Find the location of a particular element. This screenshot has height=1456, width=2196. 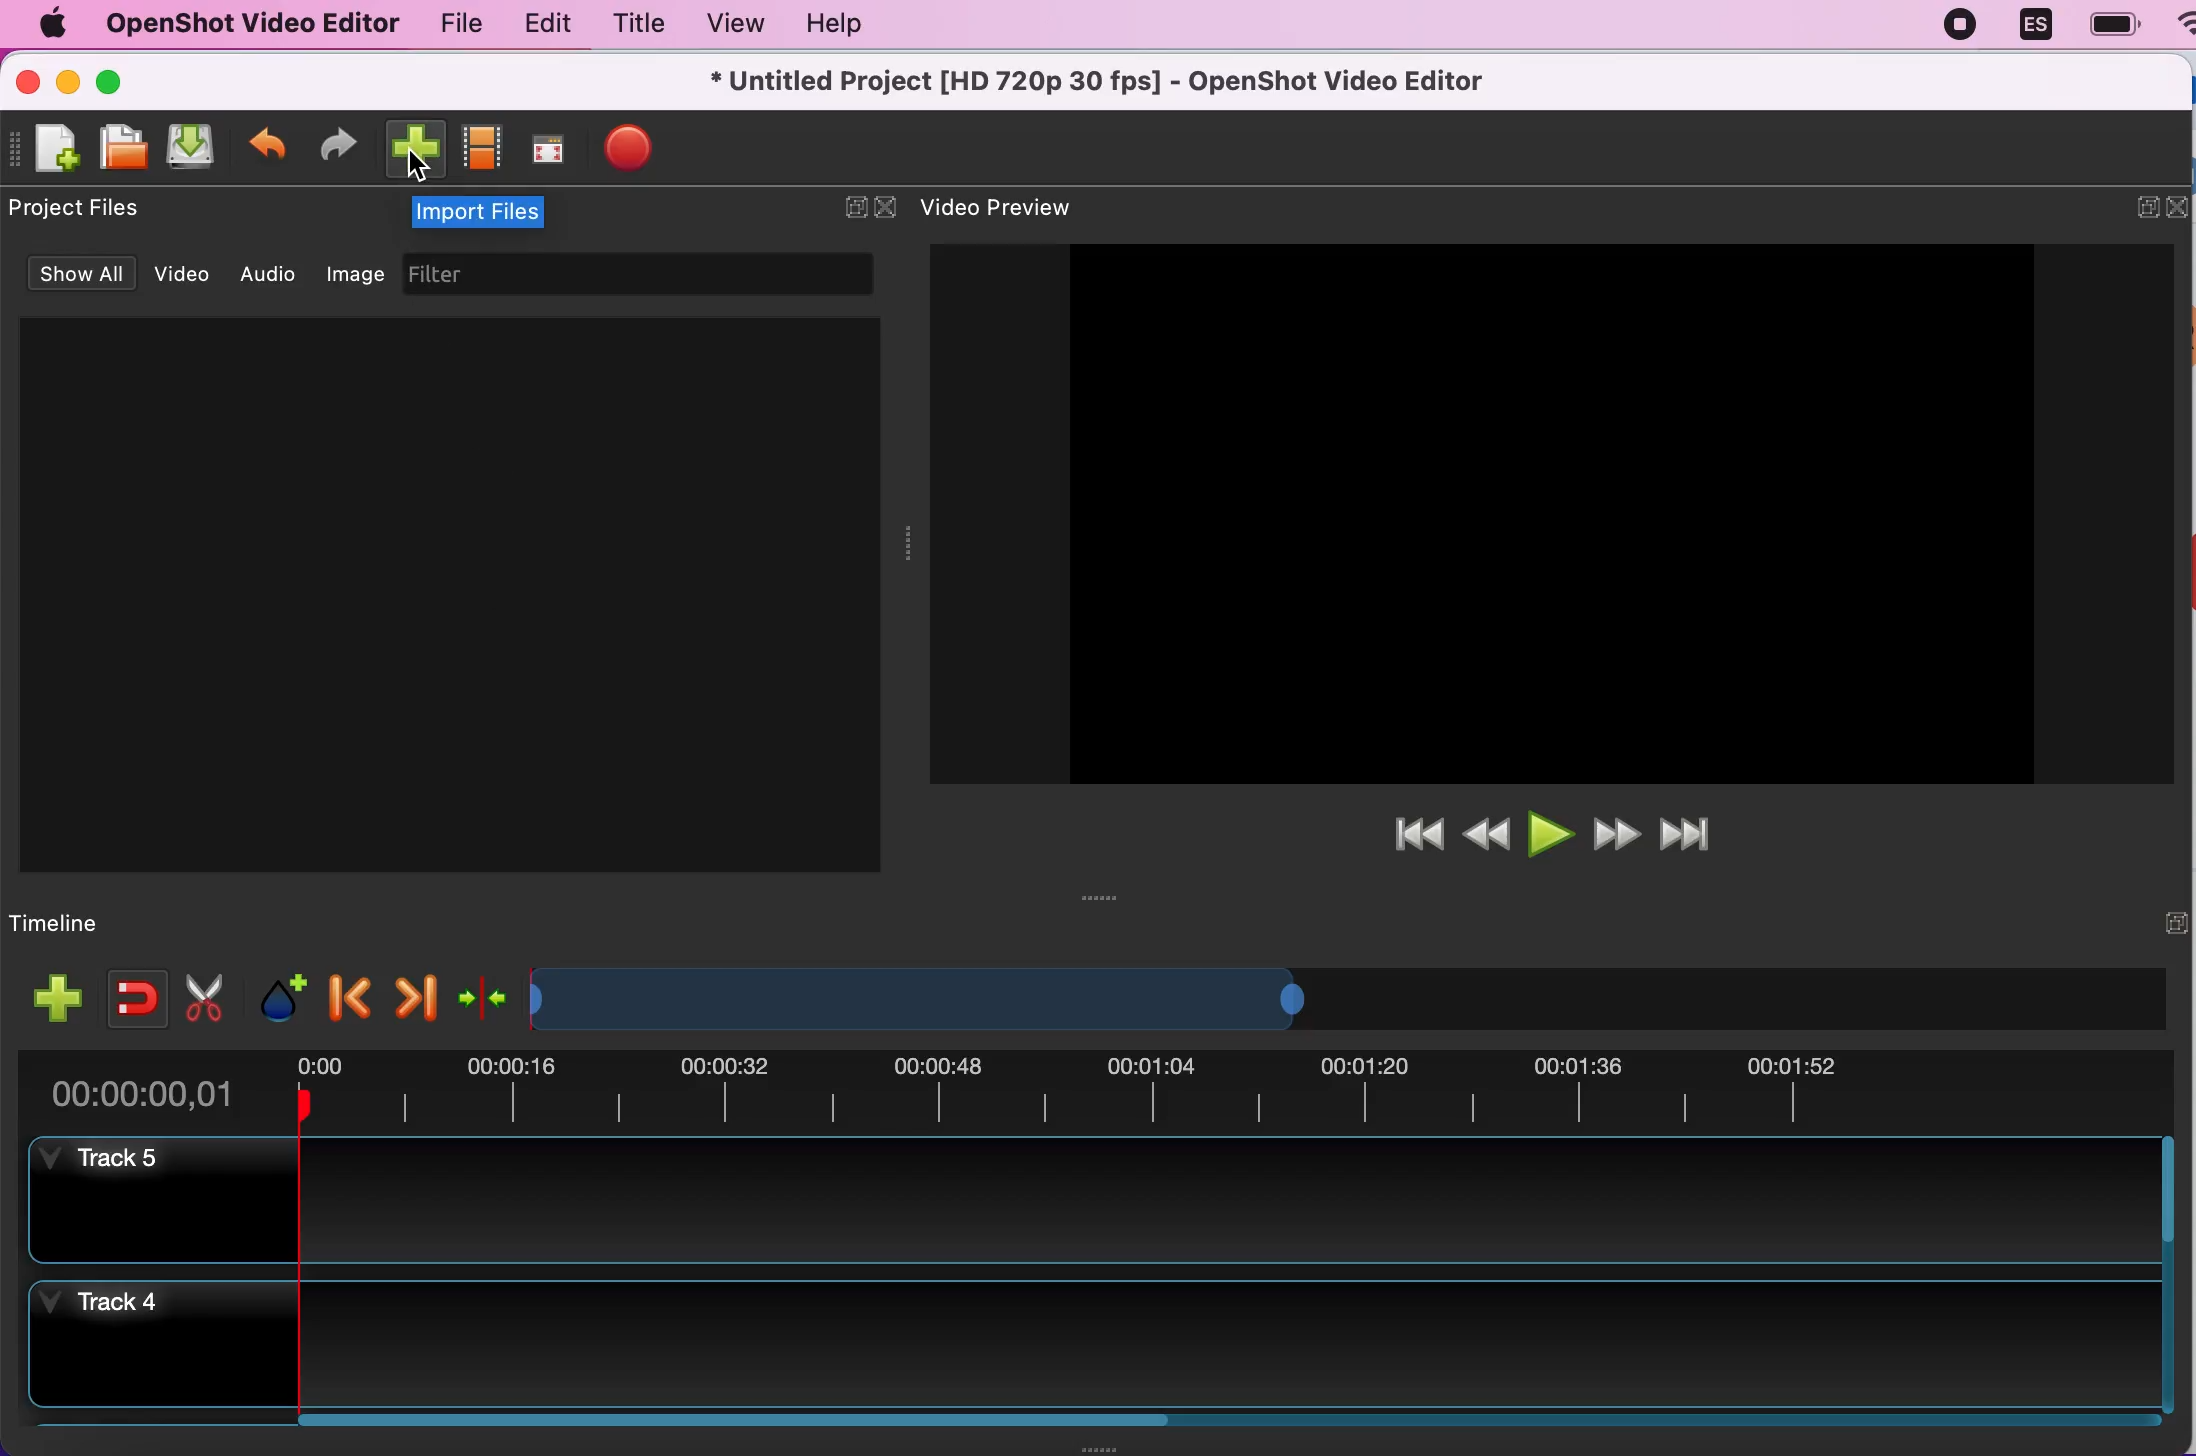

timeline is located at coordinates (1257, 997).